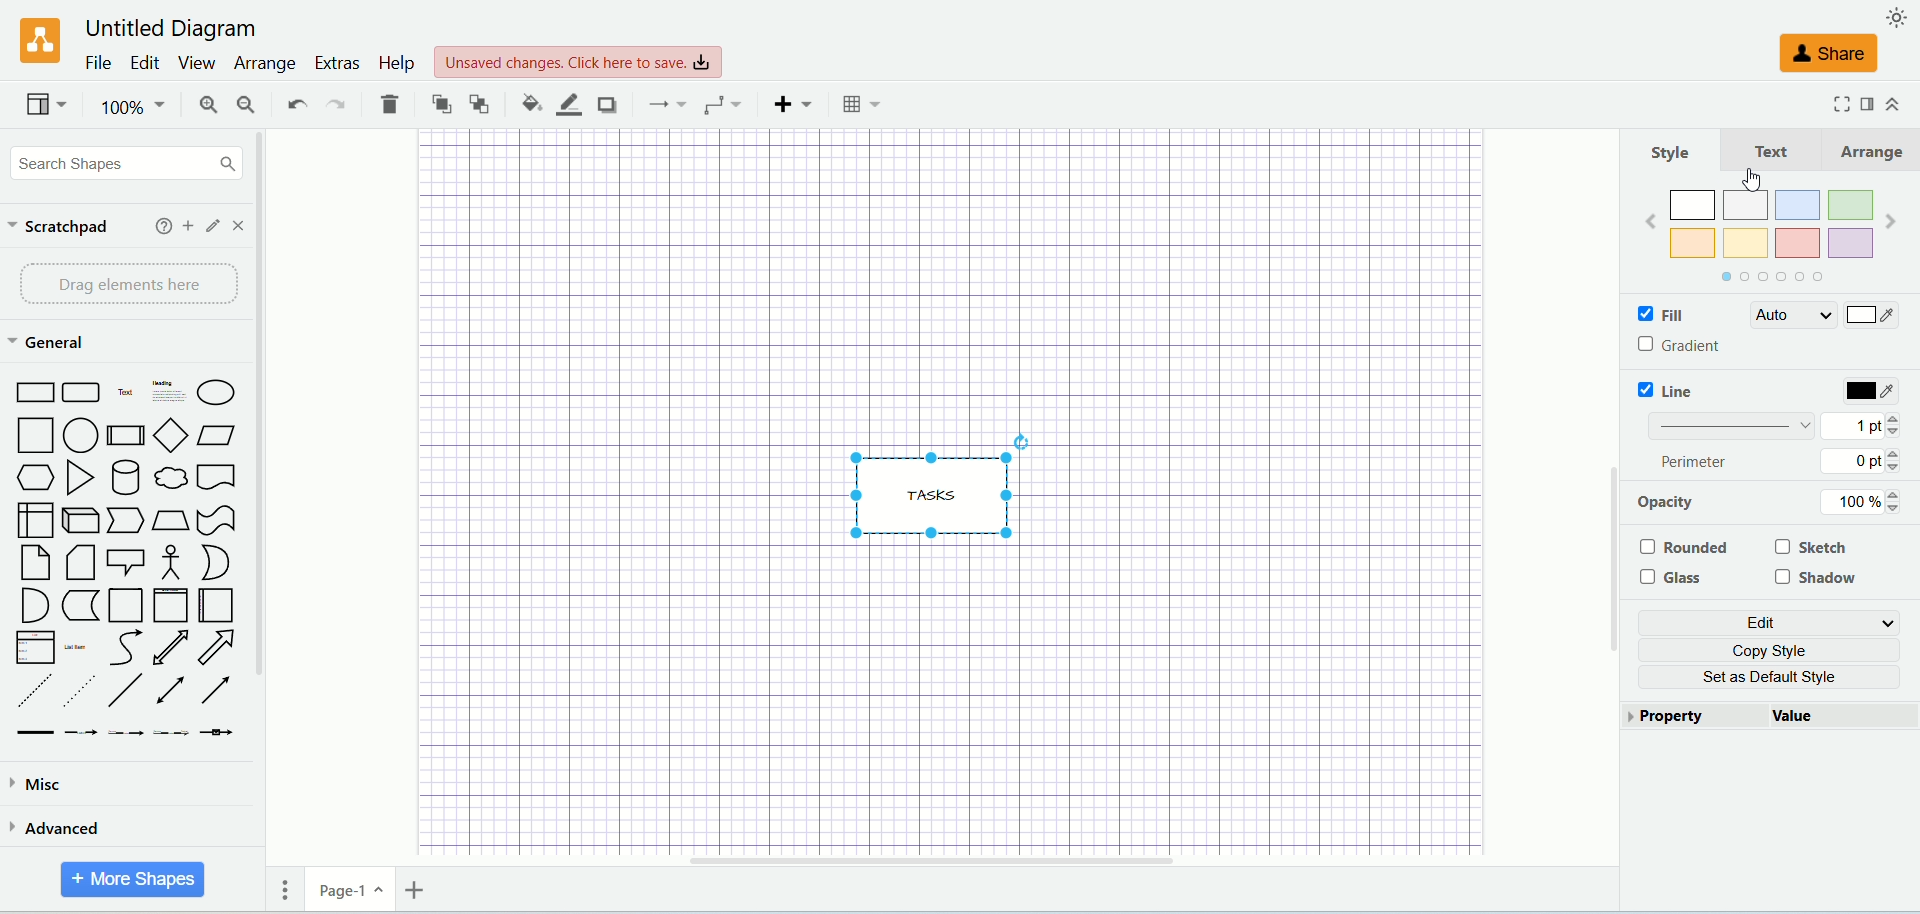  What do you see at coordinates (578, 63) in the screenshot?
I see `click here to save` at bounding box center [578, 63].